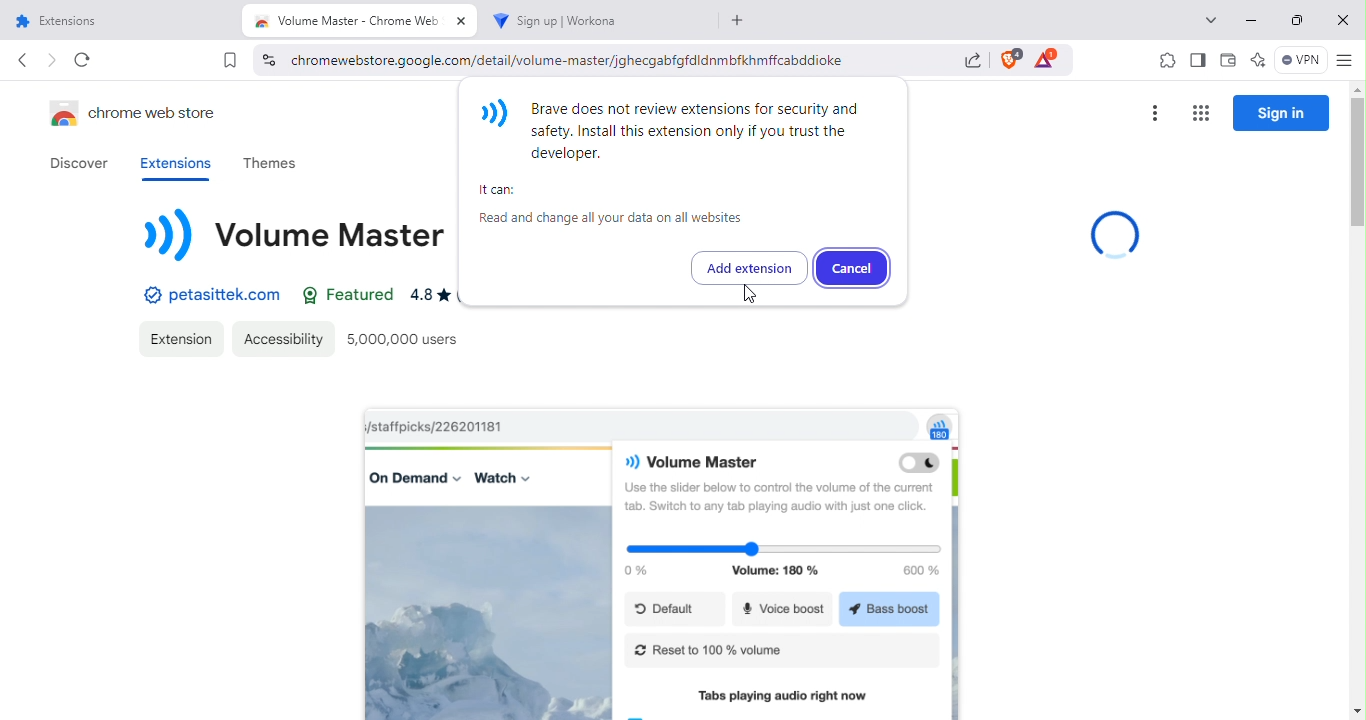 Image resolution: width=1366 pixels, height=720 pixels. I want to click on address bar, so click(597, 60).